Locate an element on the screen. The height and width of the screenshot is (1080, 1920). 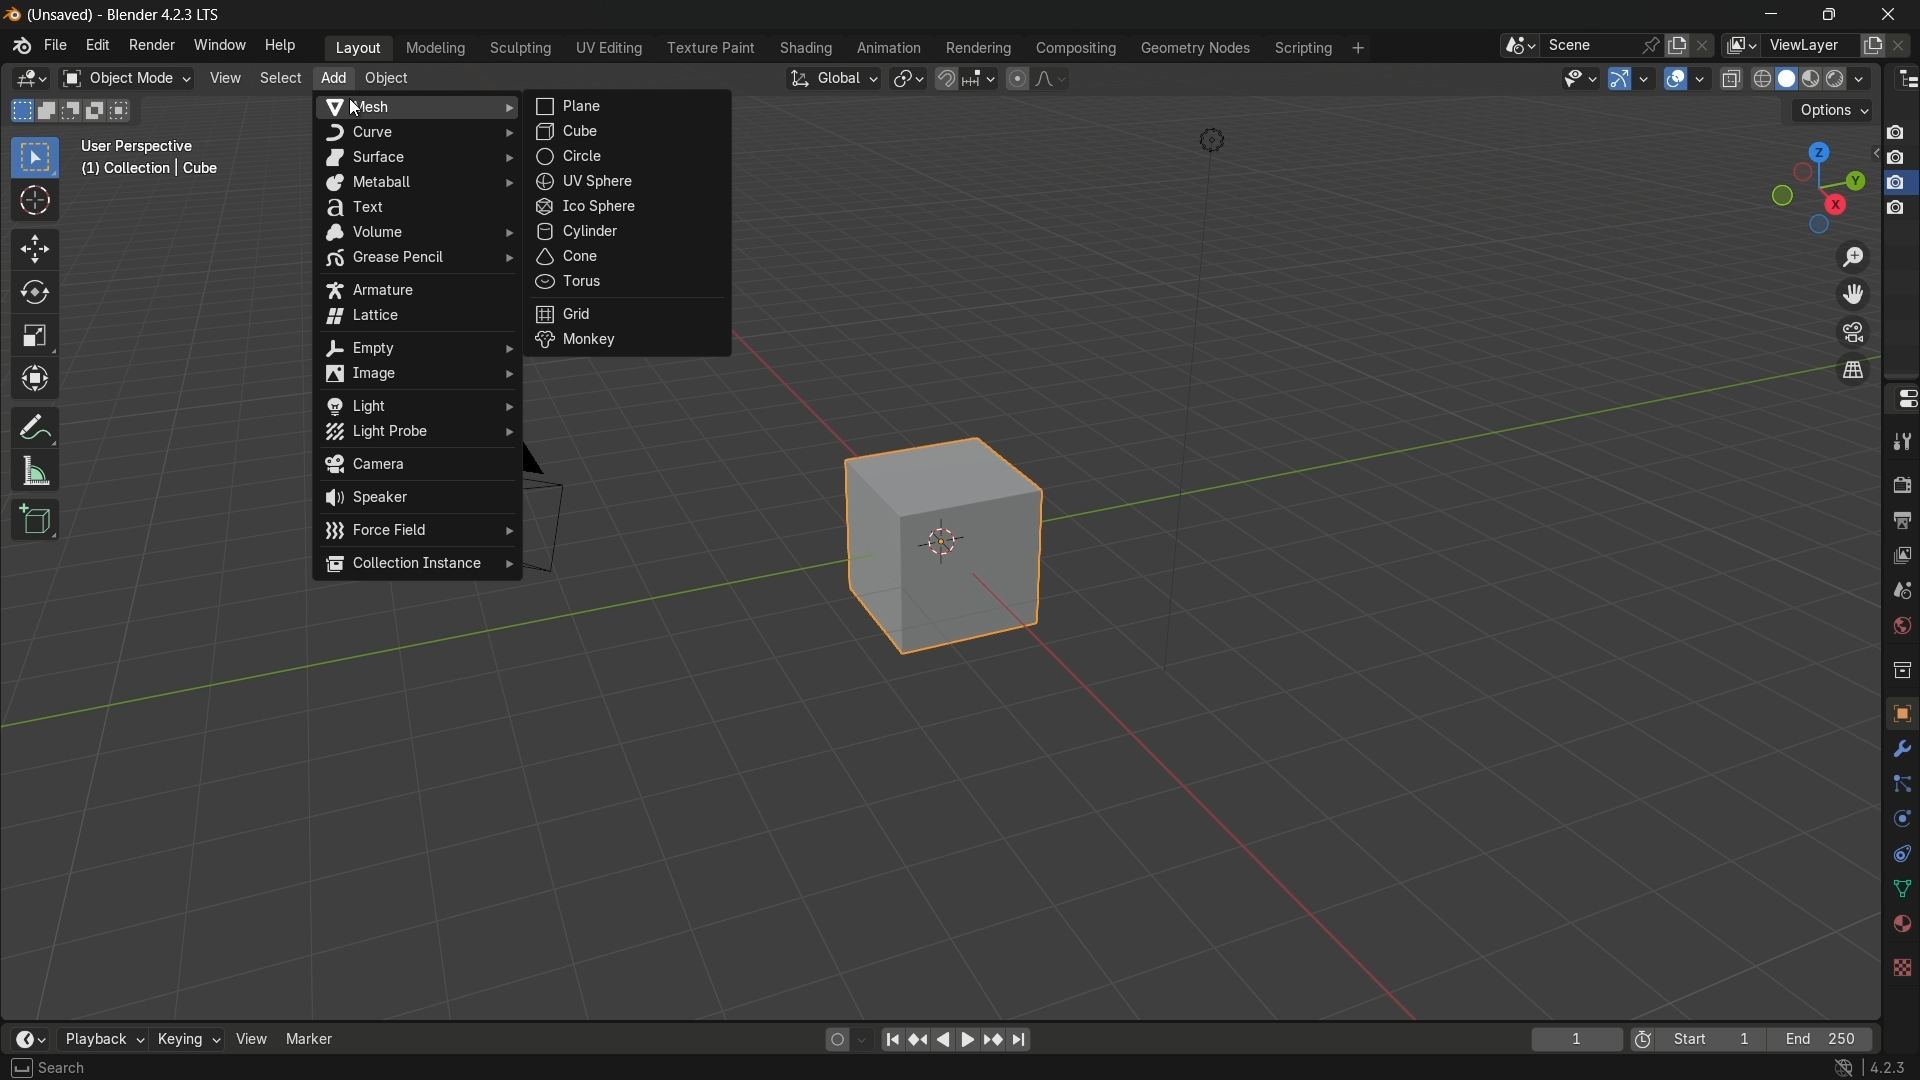
wireframe is located at coordinates (1762, 78).